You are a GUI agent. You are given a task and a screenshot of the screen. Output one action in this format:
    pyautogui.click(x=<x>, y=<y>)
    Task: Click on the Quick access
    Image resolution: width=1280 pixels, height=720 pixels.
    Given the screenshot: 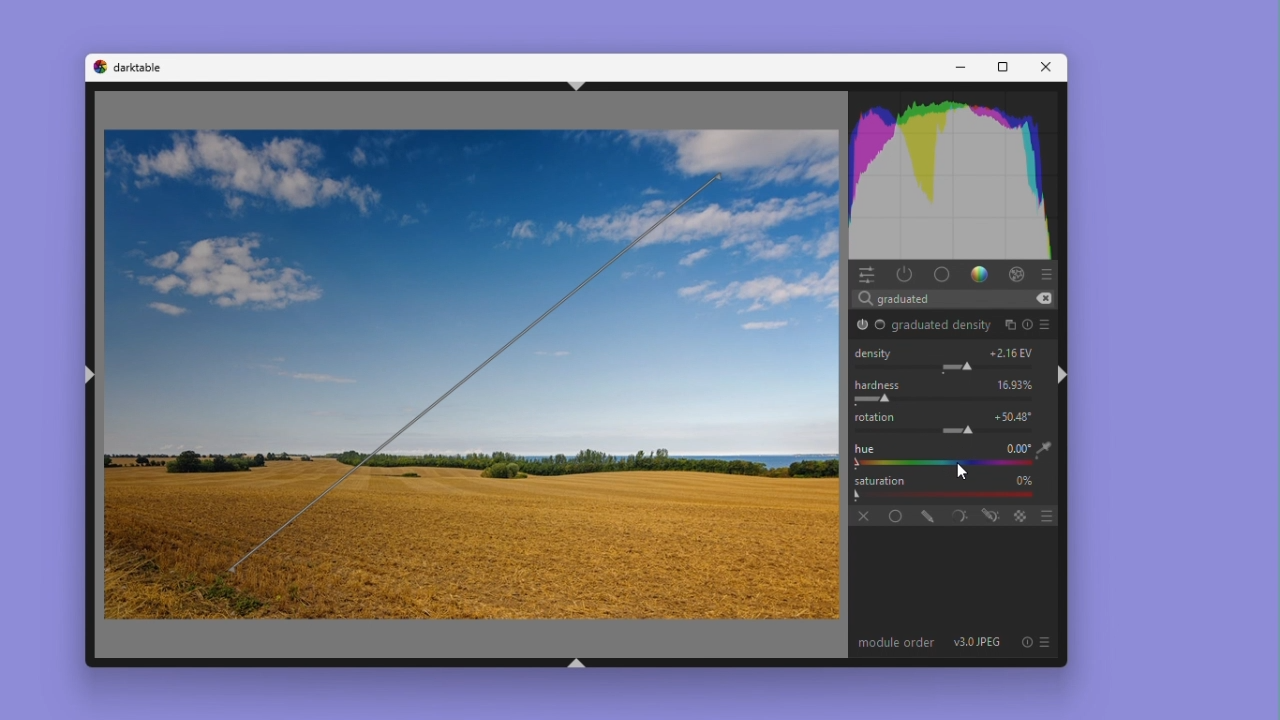 What is the action you would take?
    pyautogui.click(x=866, y=274)
    